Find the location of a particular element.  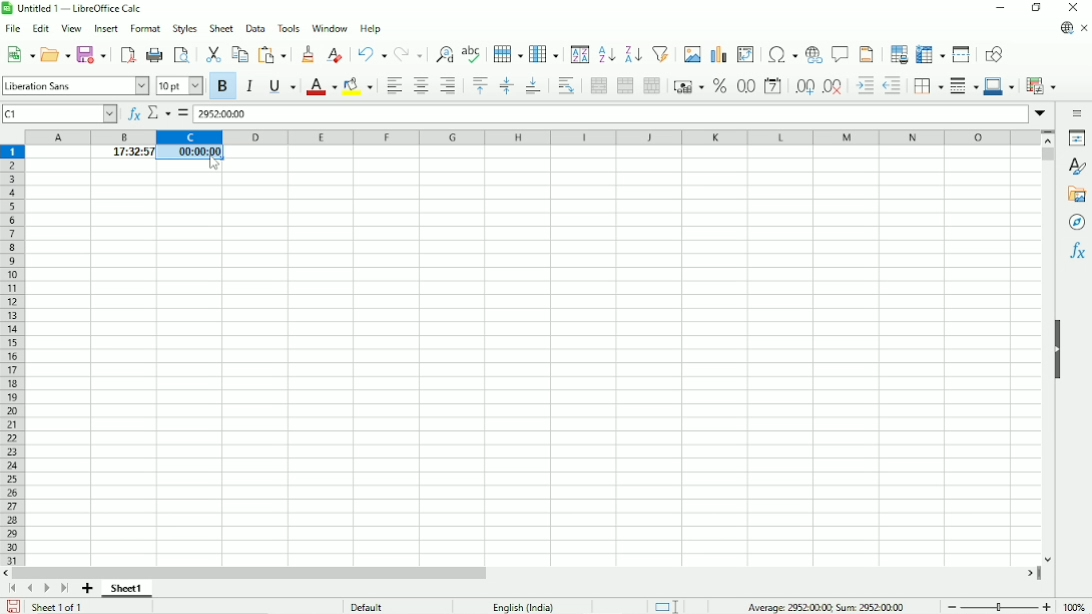

Navigator is located at coordinates (1078, 223).